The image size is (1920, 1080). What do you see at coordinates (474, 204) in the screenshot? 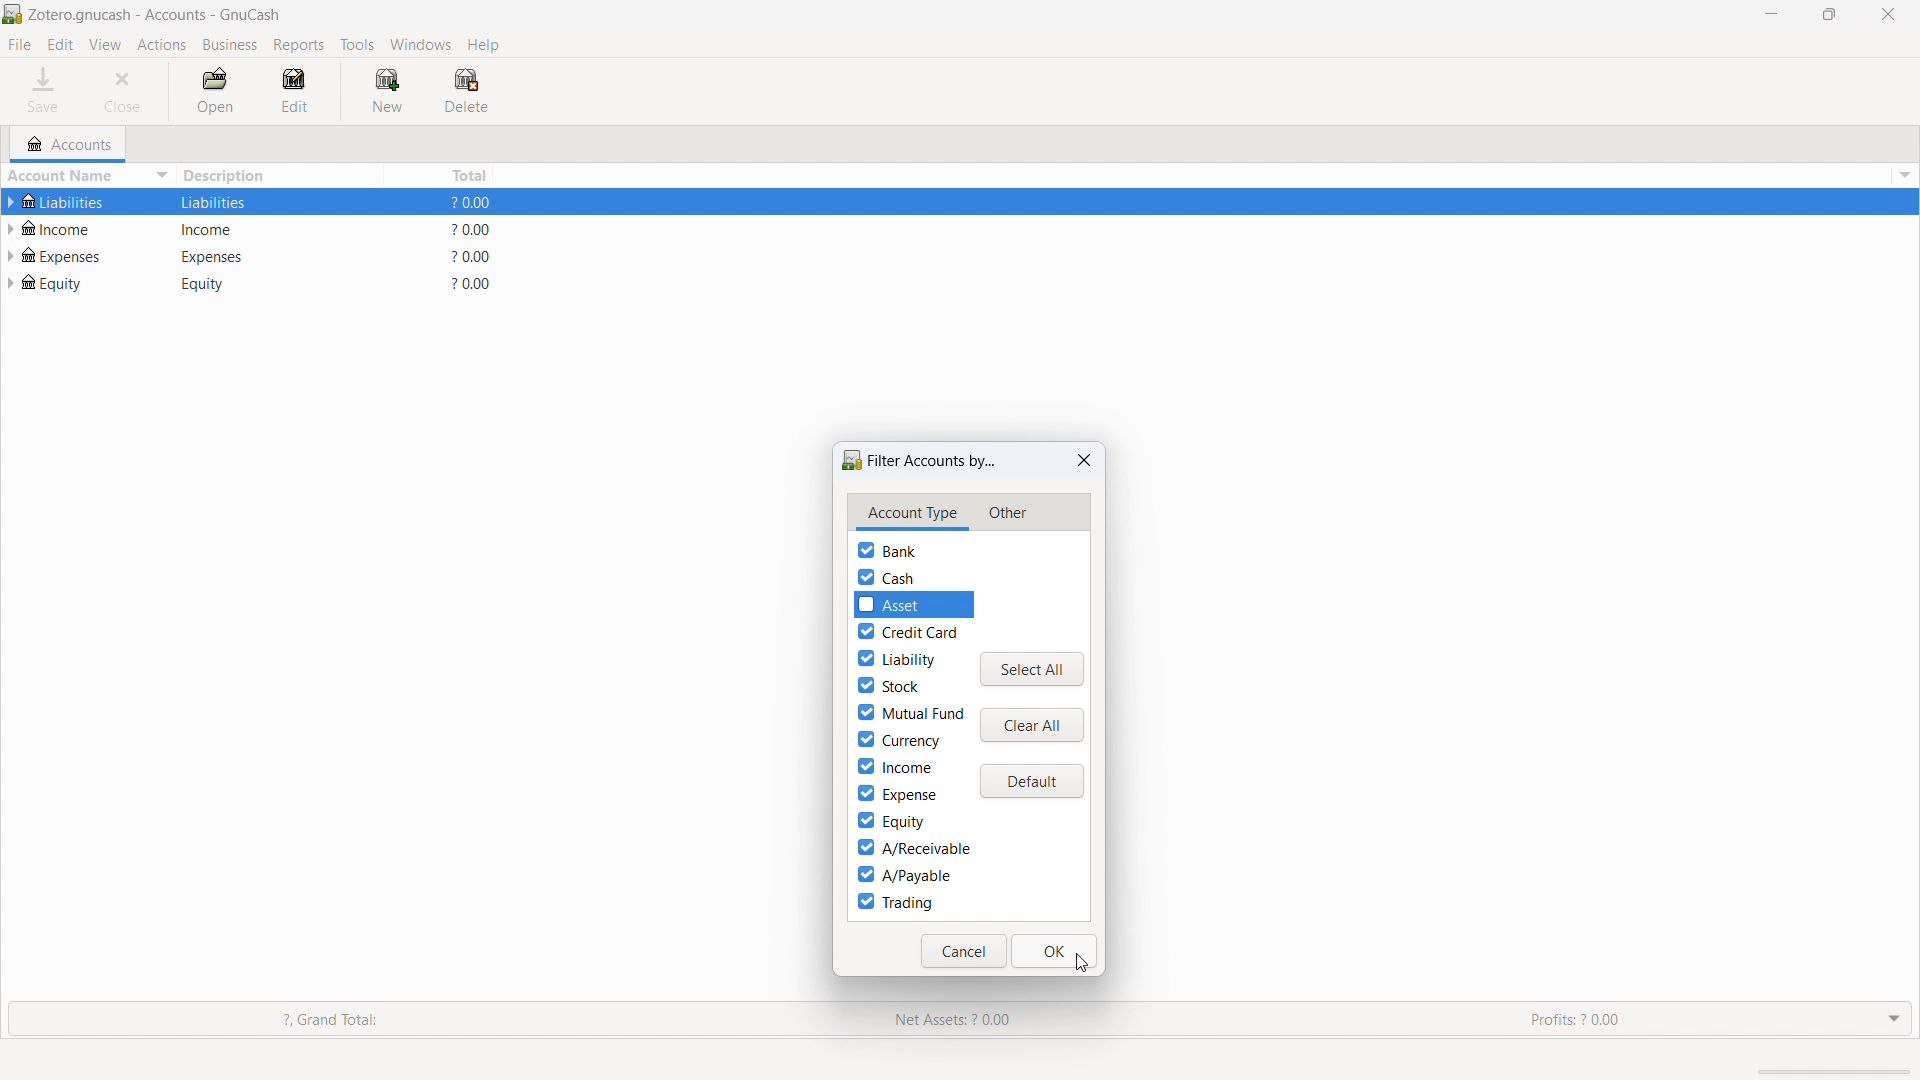
I see `$0.00` at bounding box center [474, 204].